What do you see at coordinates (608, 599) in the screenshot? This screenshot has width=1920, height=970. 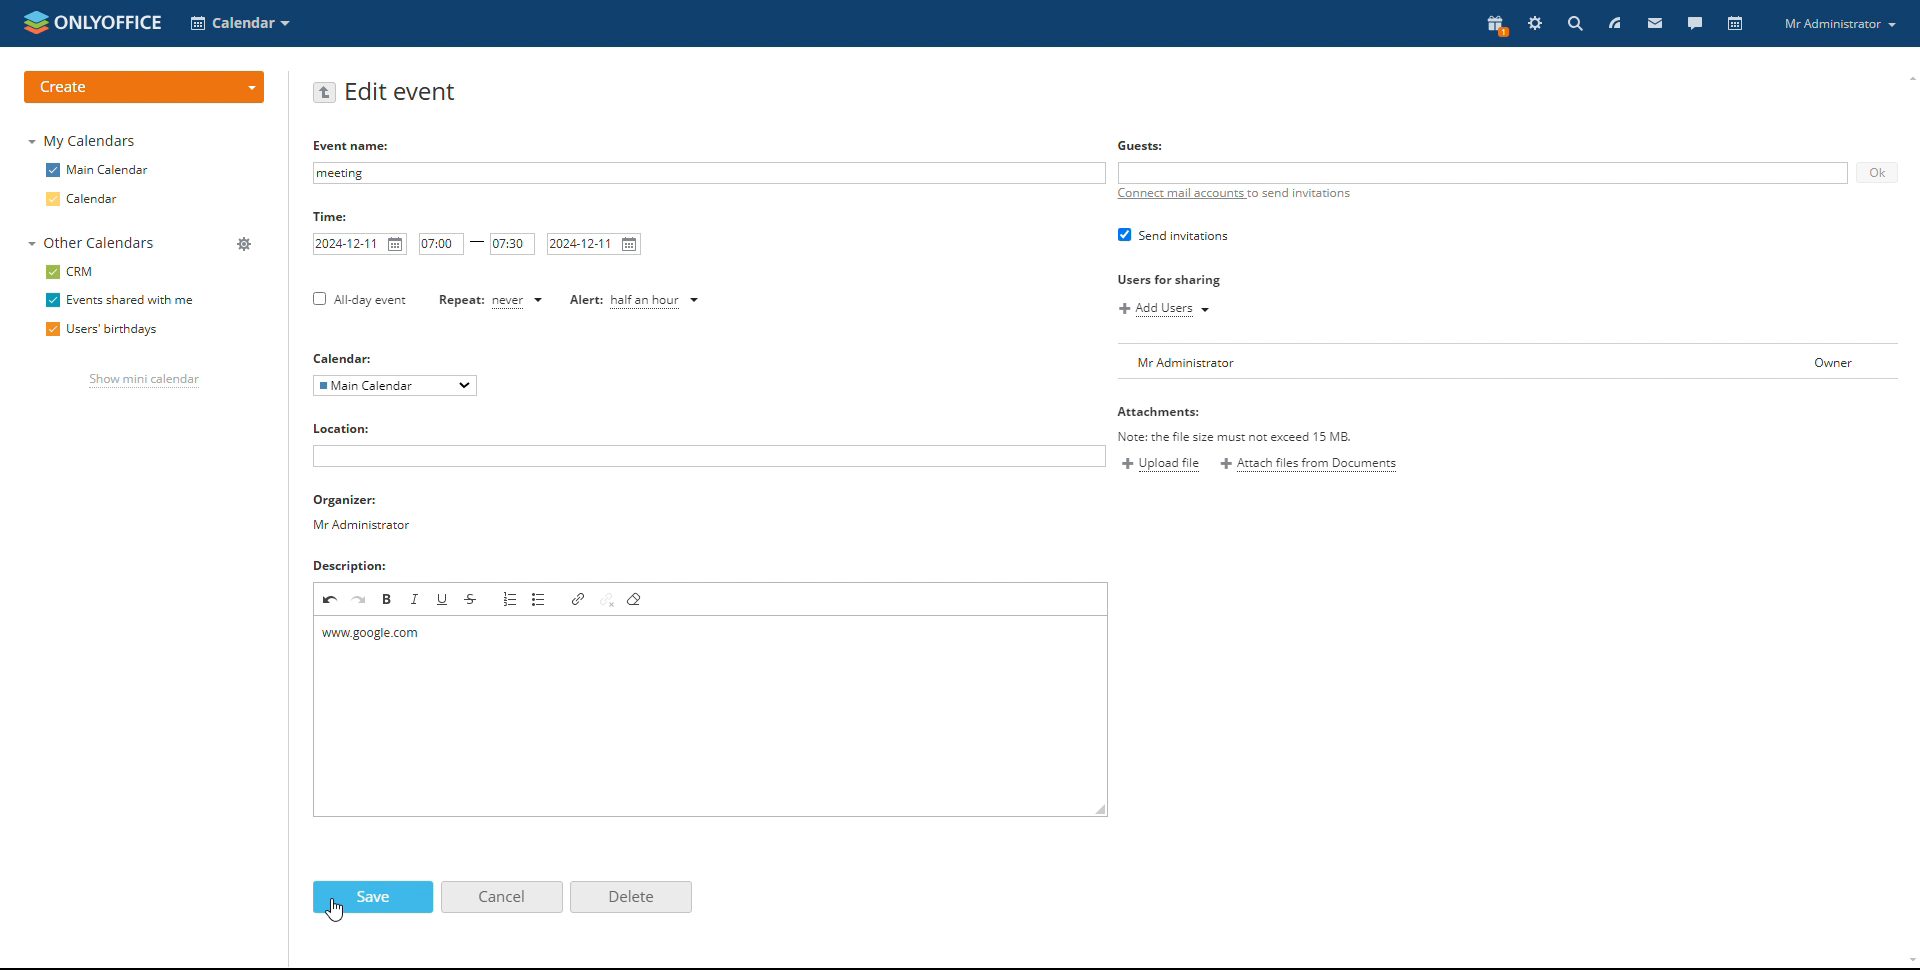 I see `unlink` at bounding box center [608, 599].